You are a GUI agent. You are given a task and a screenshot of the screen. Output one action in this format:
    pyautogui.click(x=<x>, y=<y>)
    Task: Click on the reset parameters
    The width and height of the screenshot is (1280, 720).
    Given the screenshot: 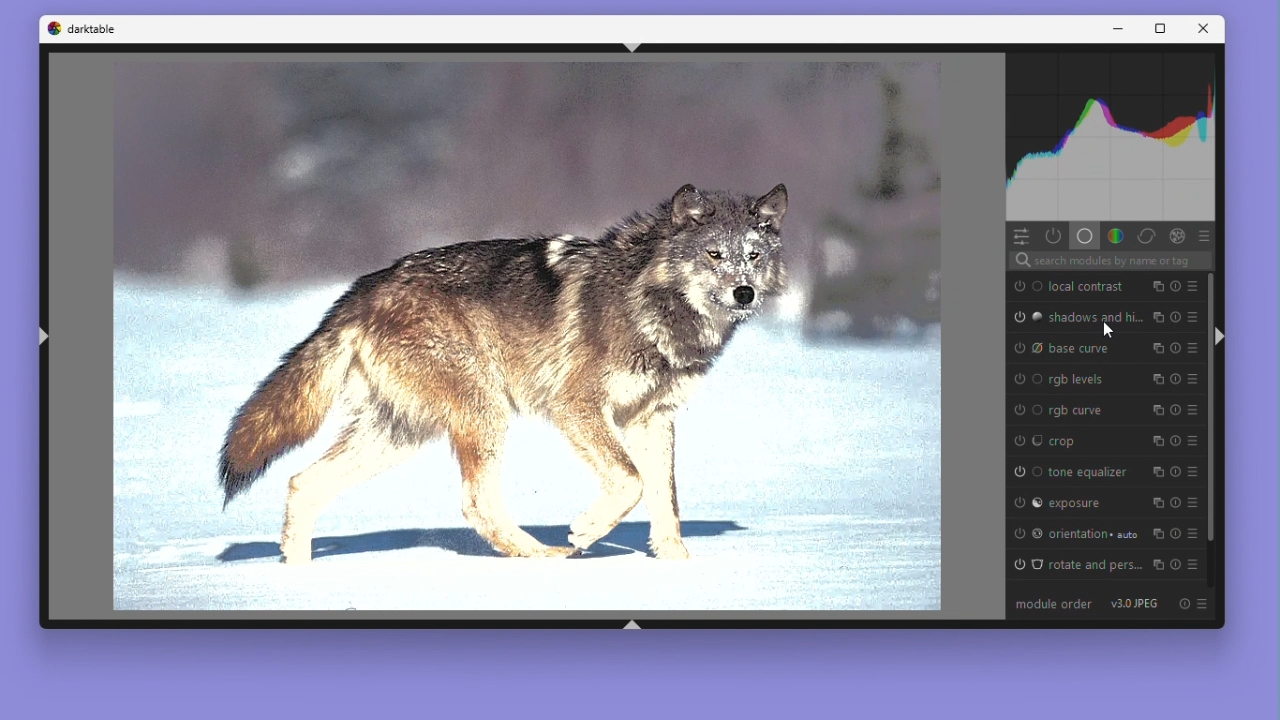 What is the action you would take?
    pyautogui.click(x=1175, y=440)
    